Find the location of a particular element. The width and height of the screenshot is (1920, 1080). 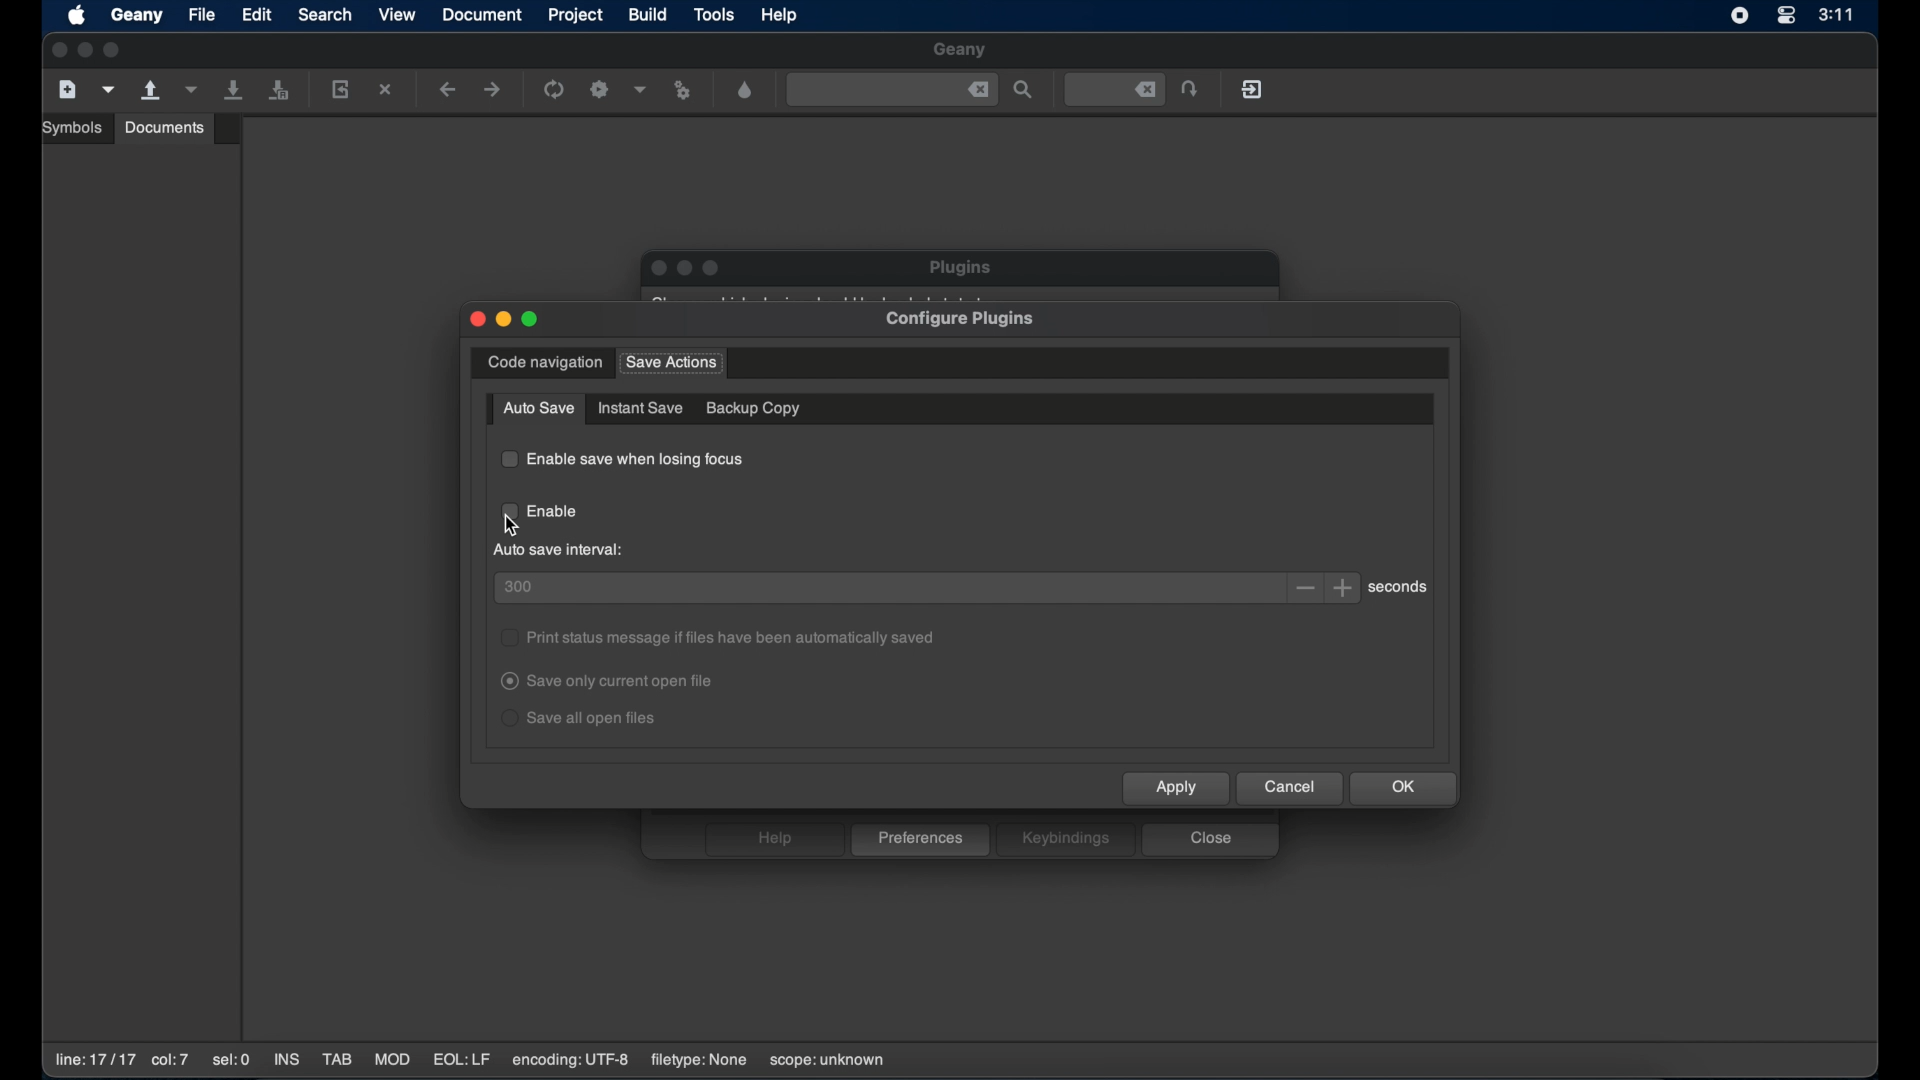

help is located at coordinates (781, 15).